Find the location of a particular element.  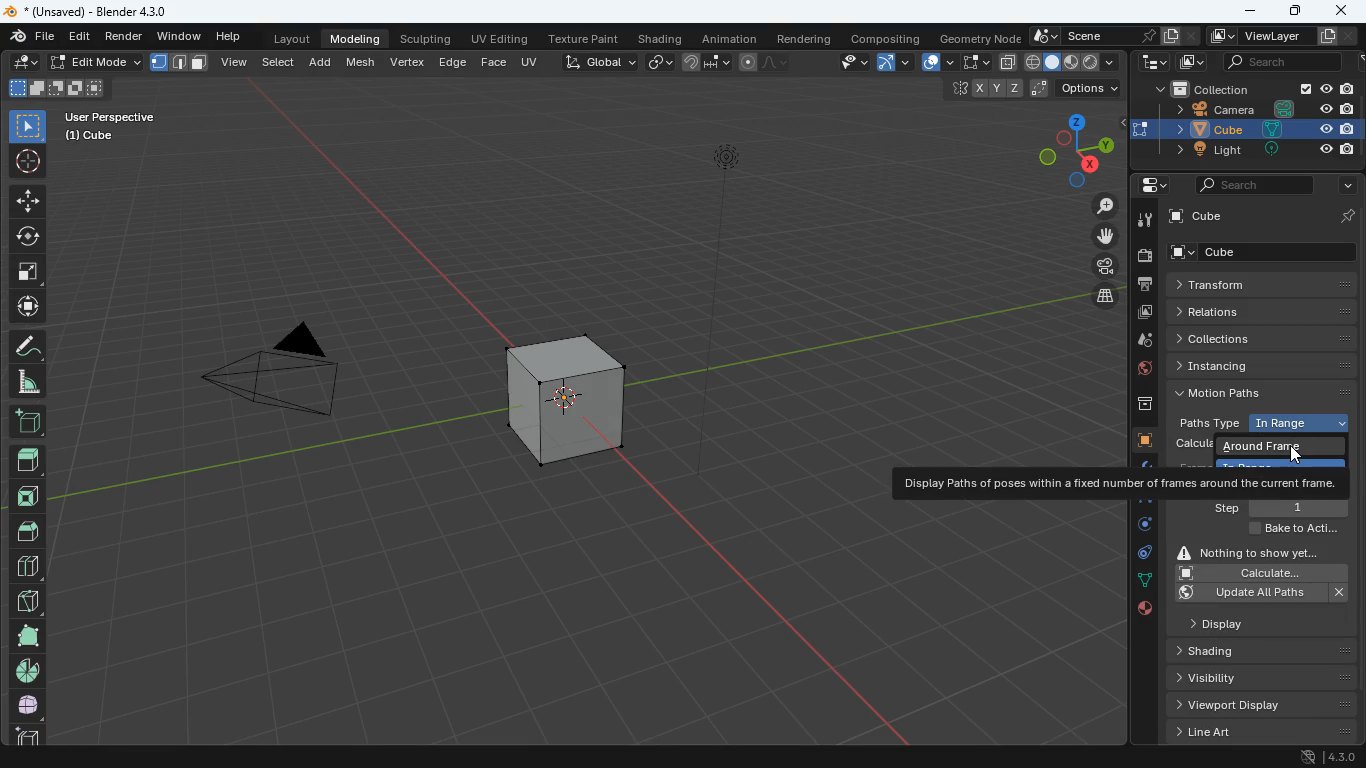

search is located at coordinates (1254, 184).